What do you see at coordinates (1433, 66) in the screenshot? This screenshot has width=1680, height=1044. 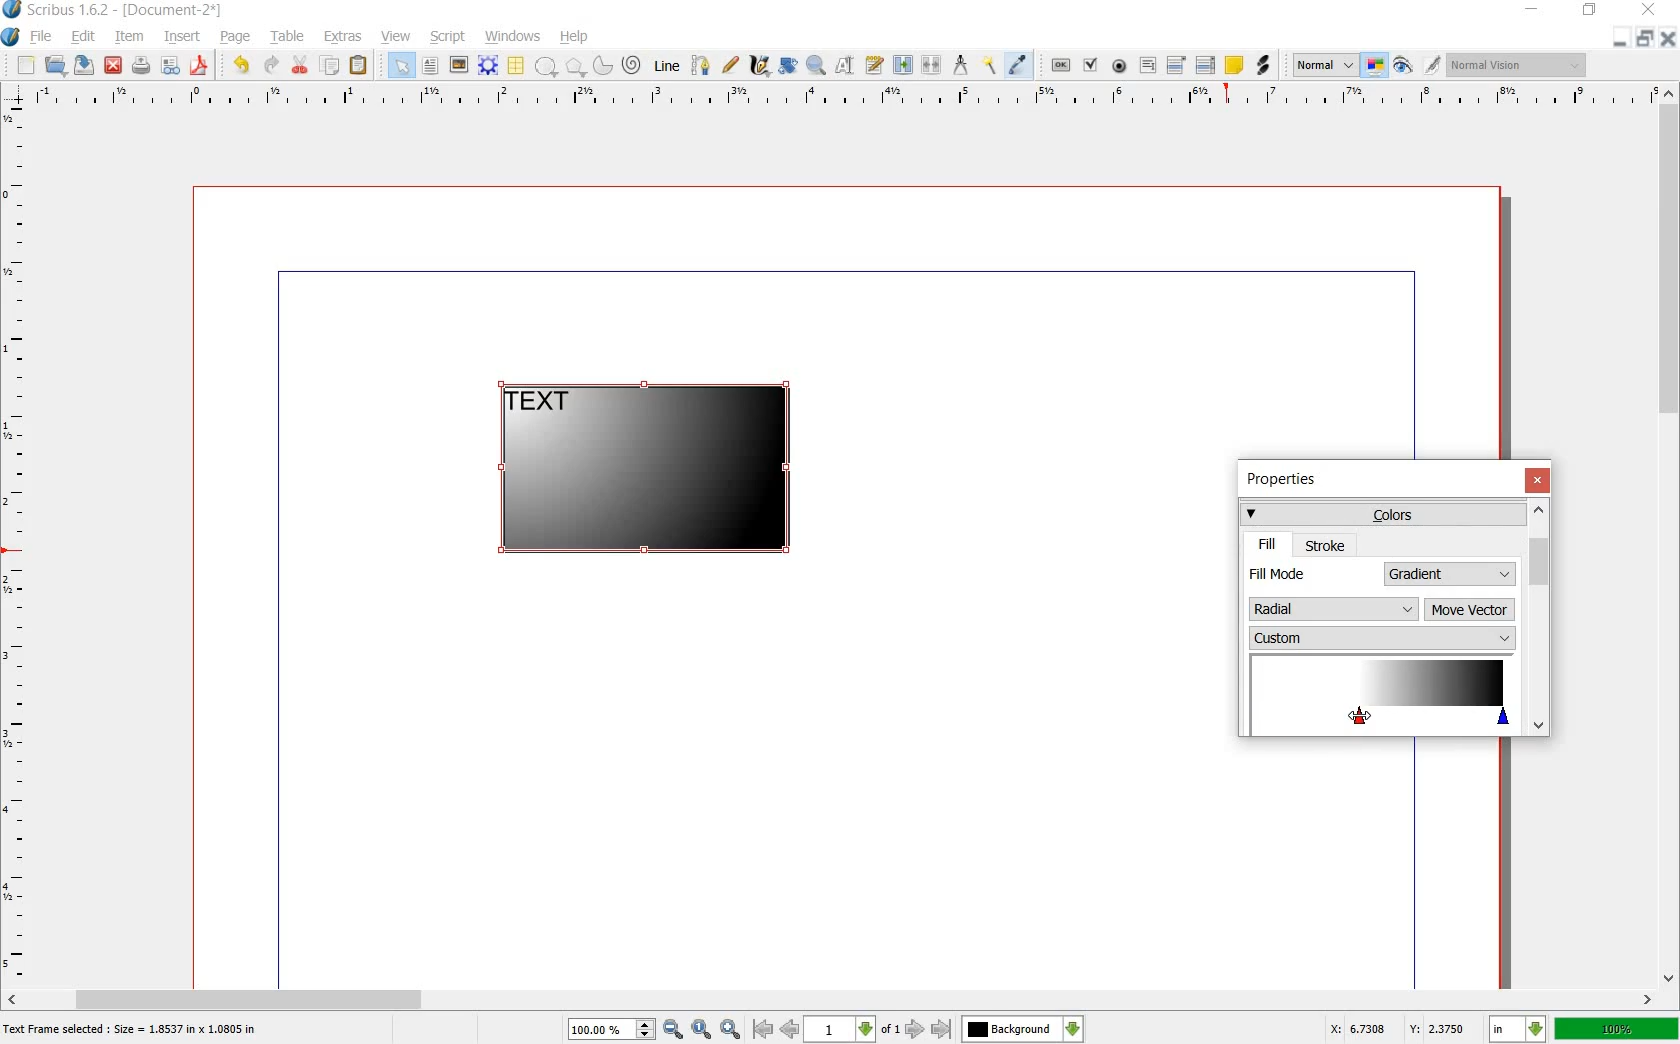 I see `edit in preview mode` at bounding box center [1433, 66].